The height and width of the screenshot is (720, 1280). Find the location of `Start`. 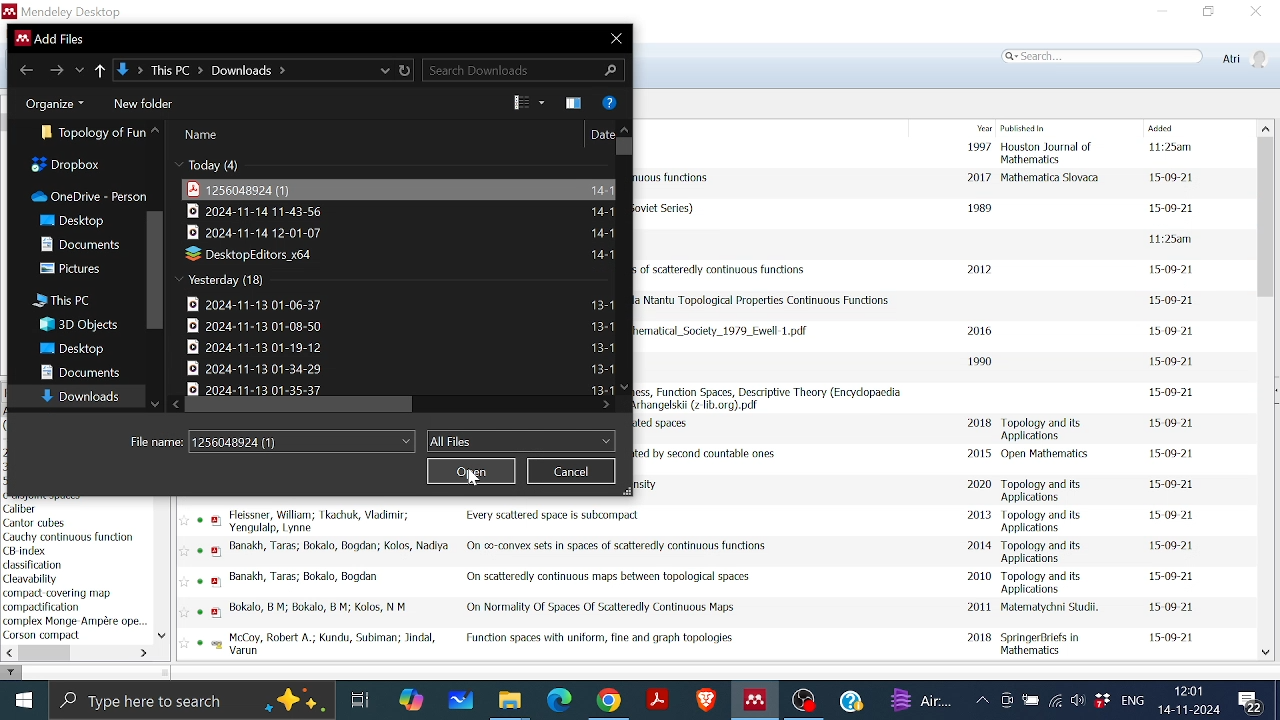

Start is located at coordinates (22, 699).